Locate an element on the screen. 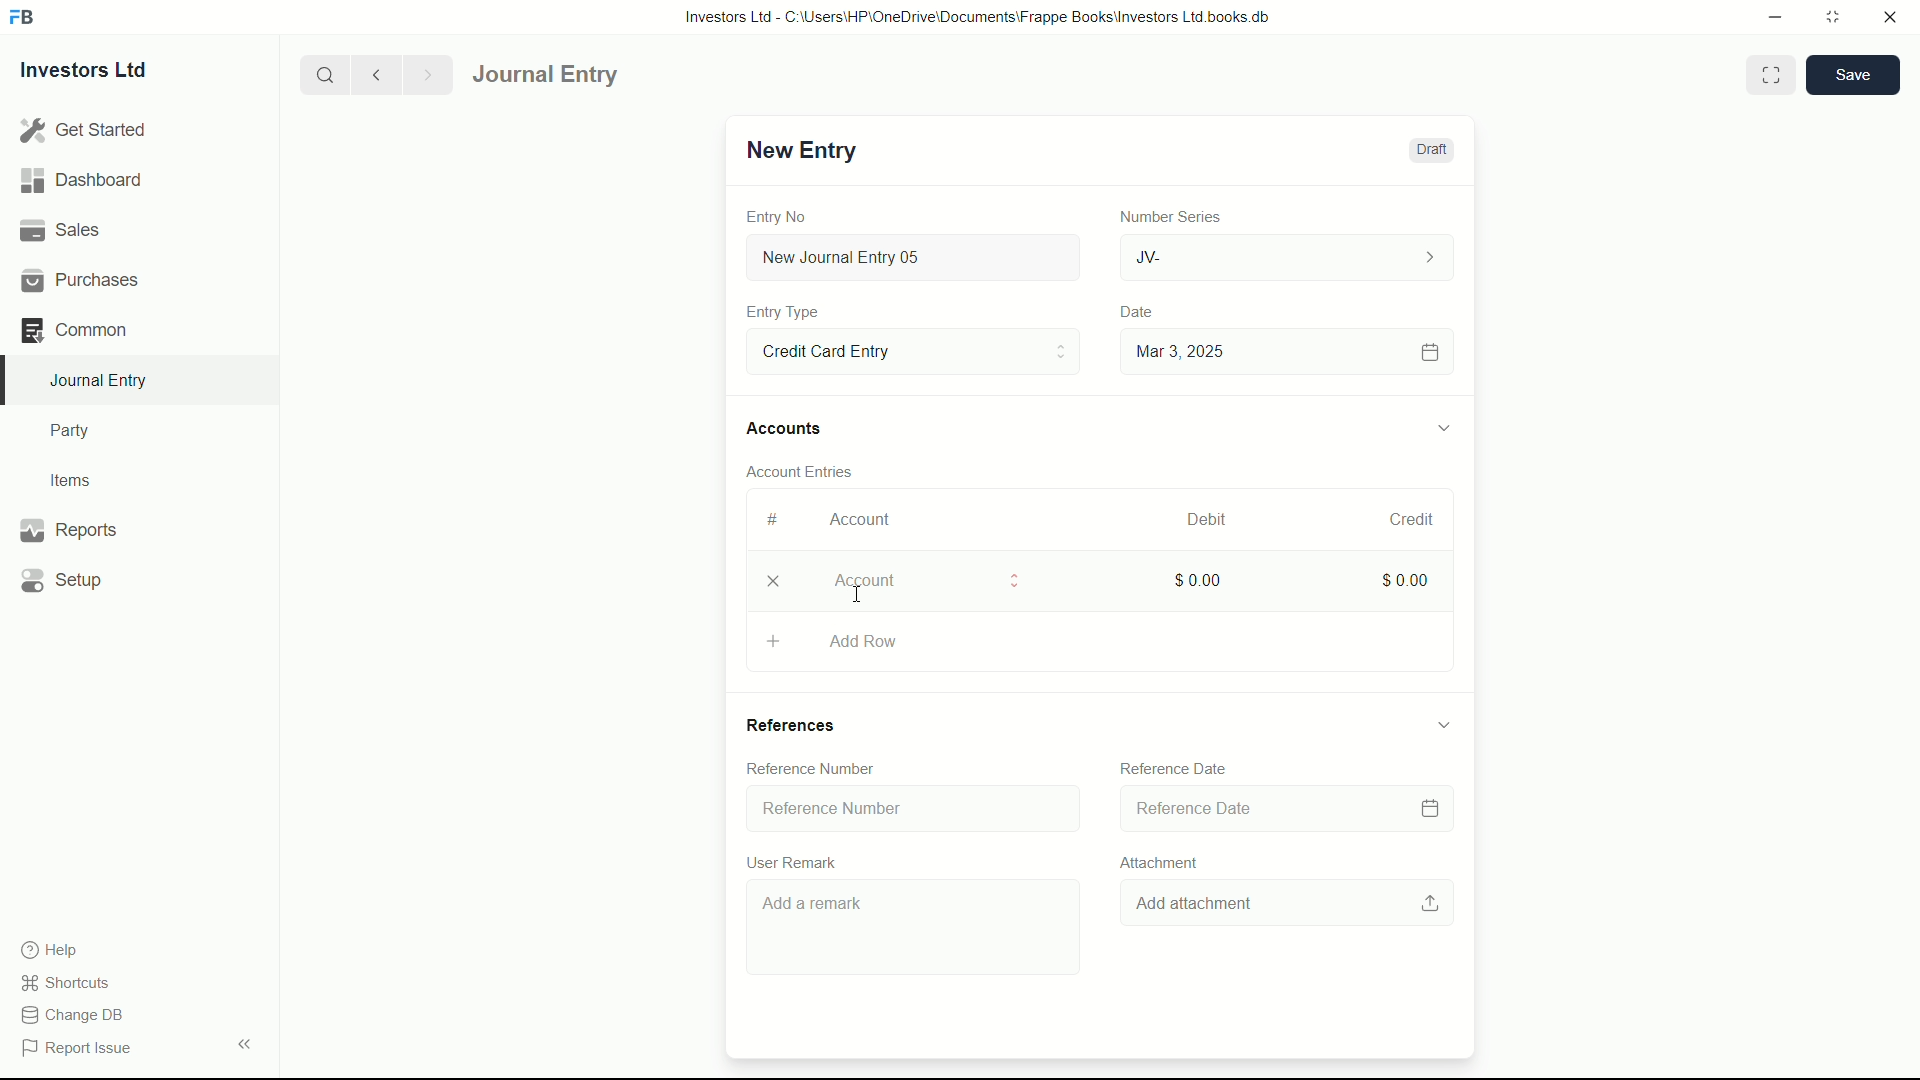 The image size is (1920, 1080). Reference Date is located at coordinates (1173, 768).